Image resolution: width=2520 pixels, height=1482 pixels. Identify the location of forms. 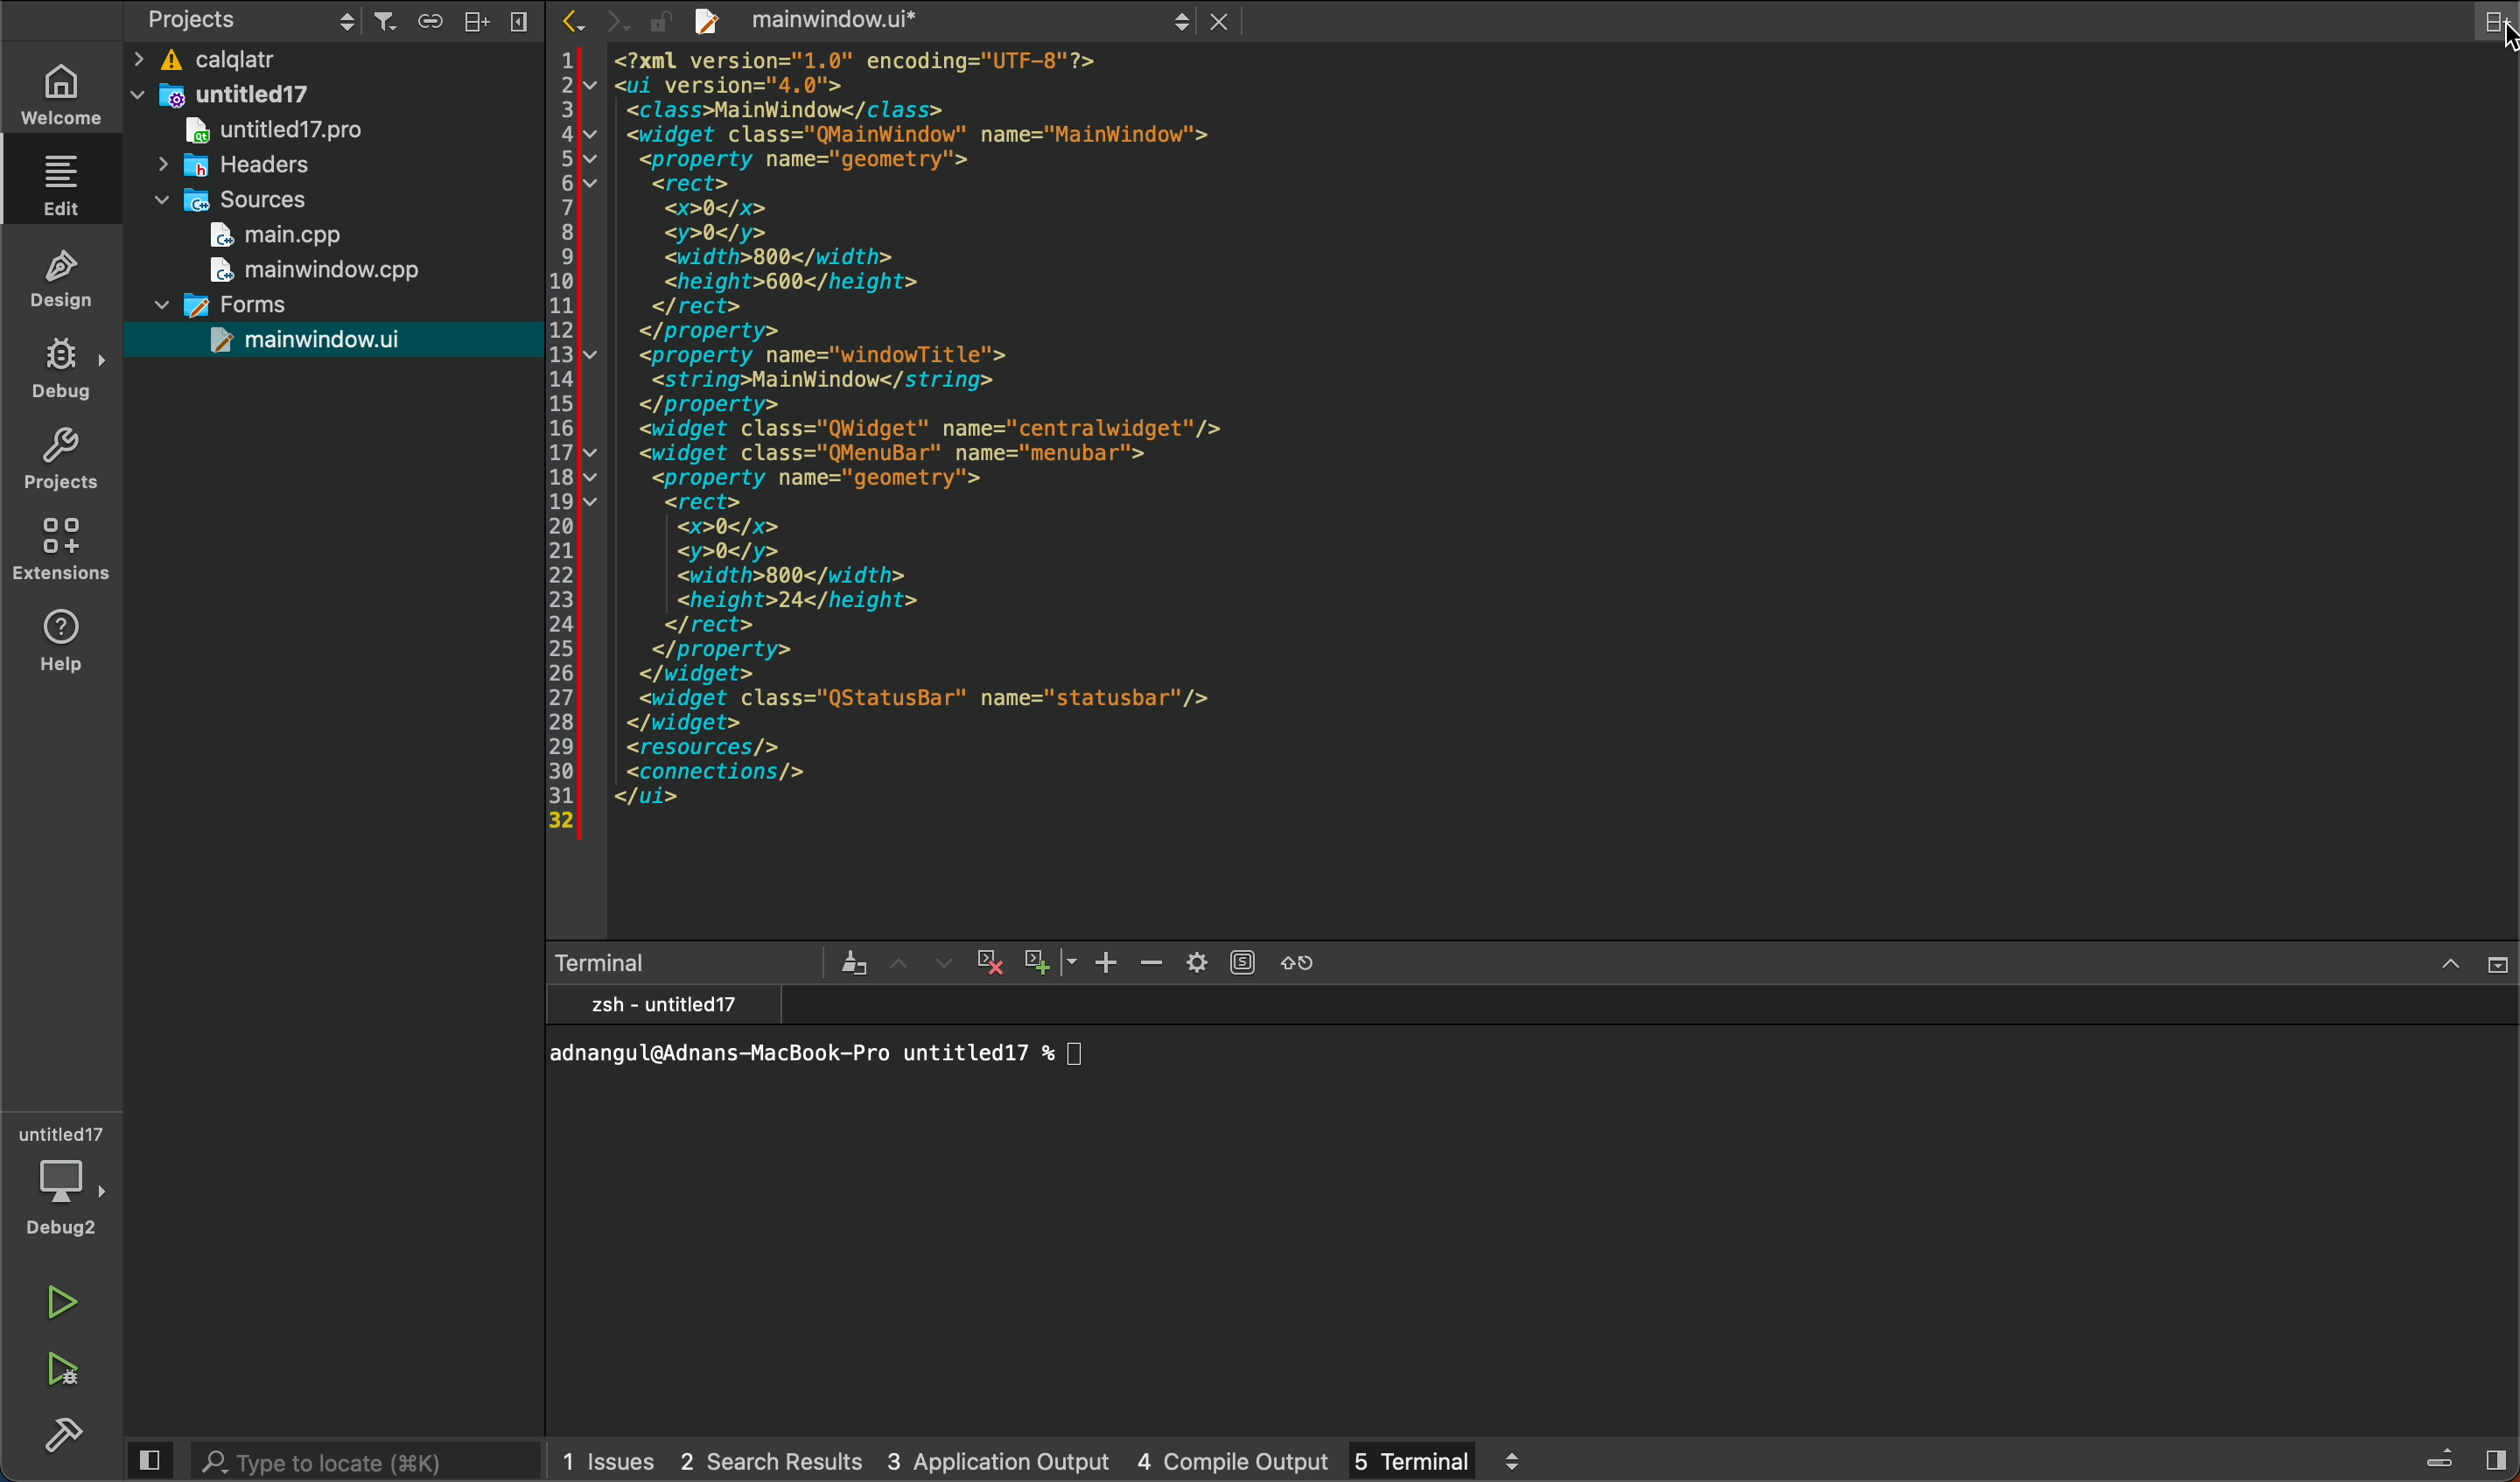
(213, 304).